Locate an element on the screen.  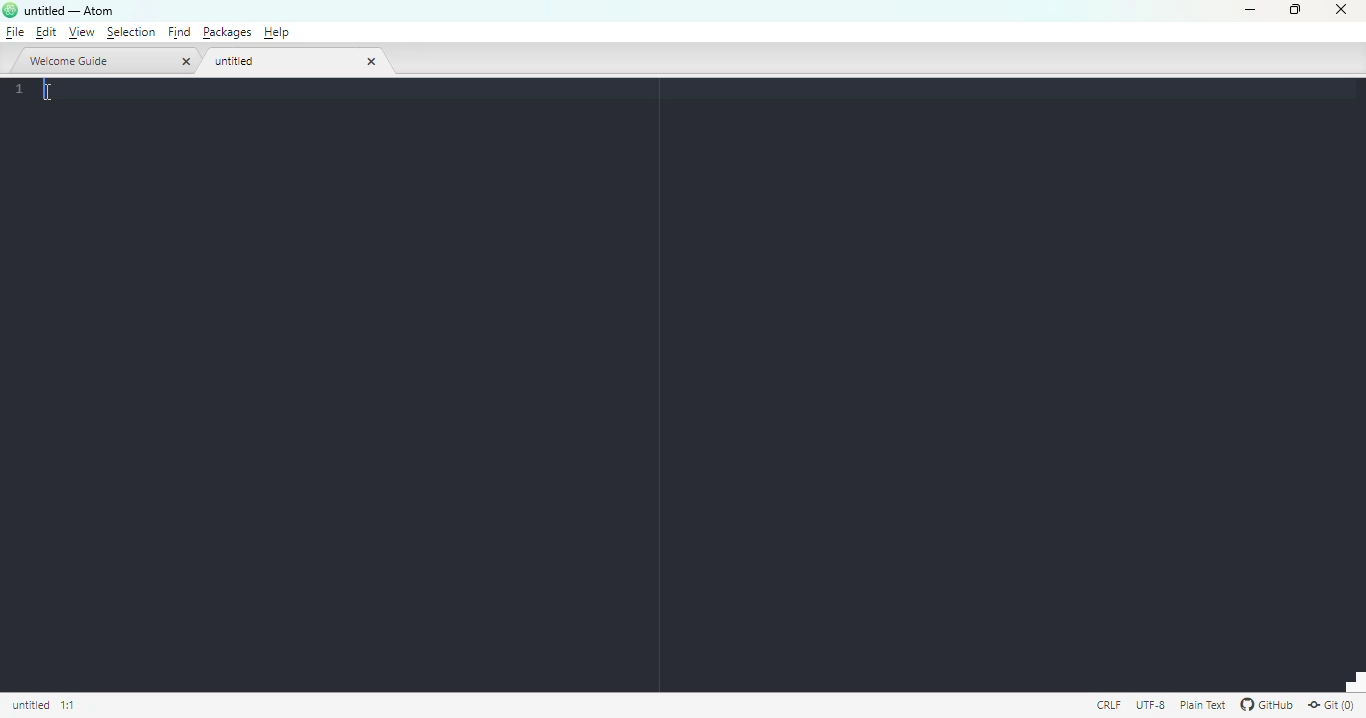
close is located at coordinates (1341, 9).